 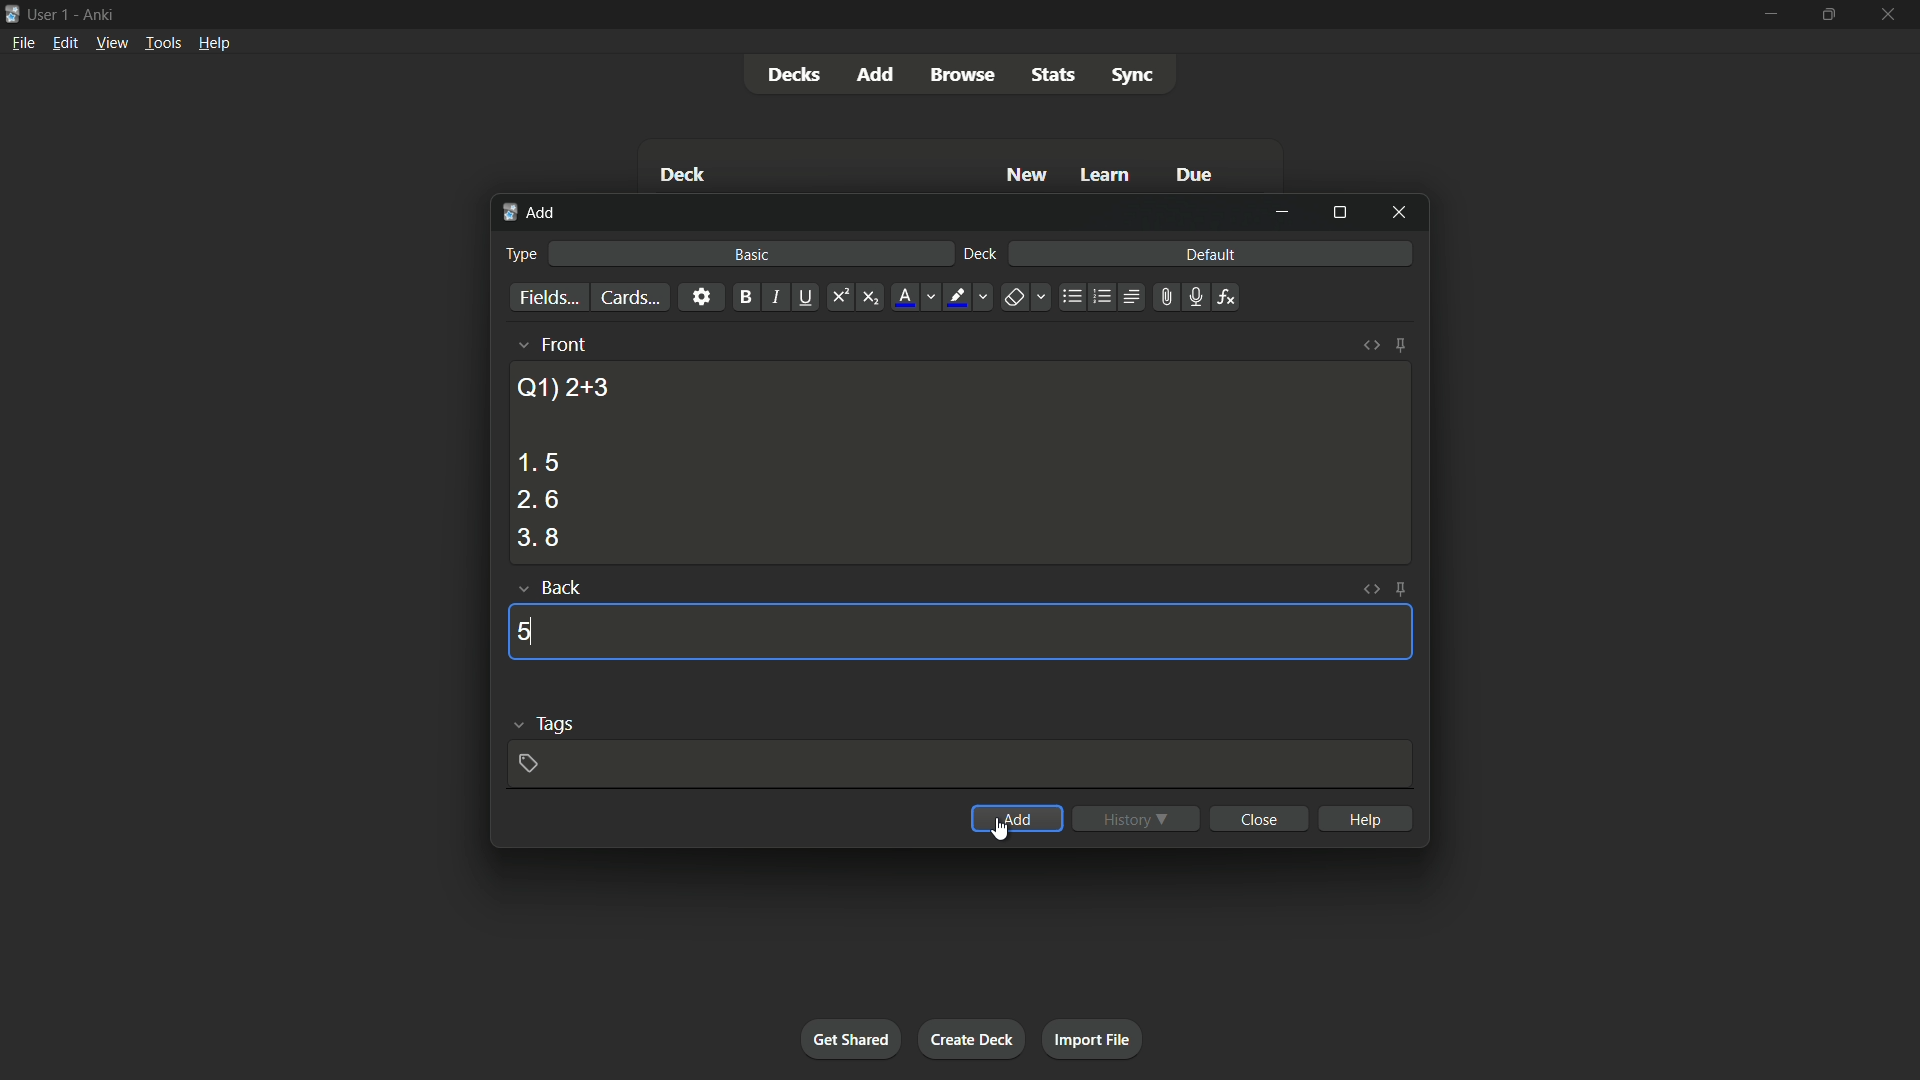 I want to click on supercript, so click(x=838, y=298).